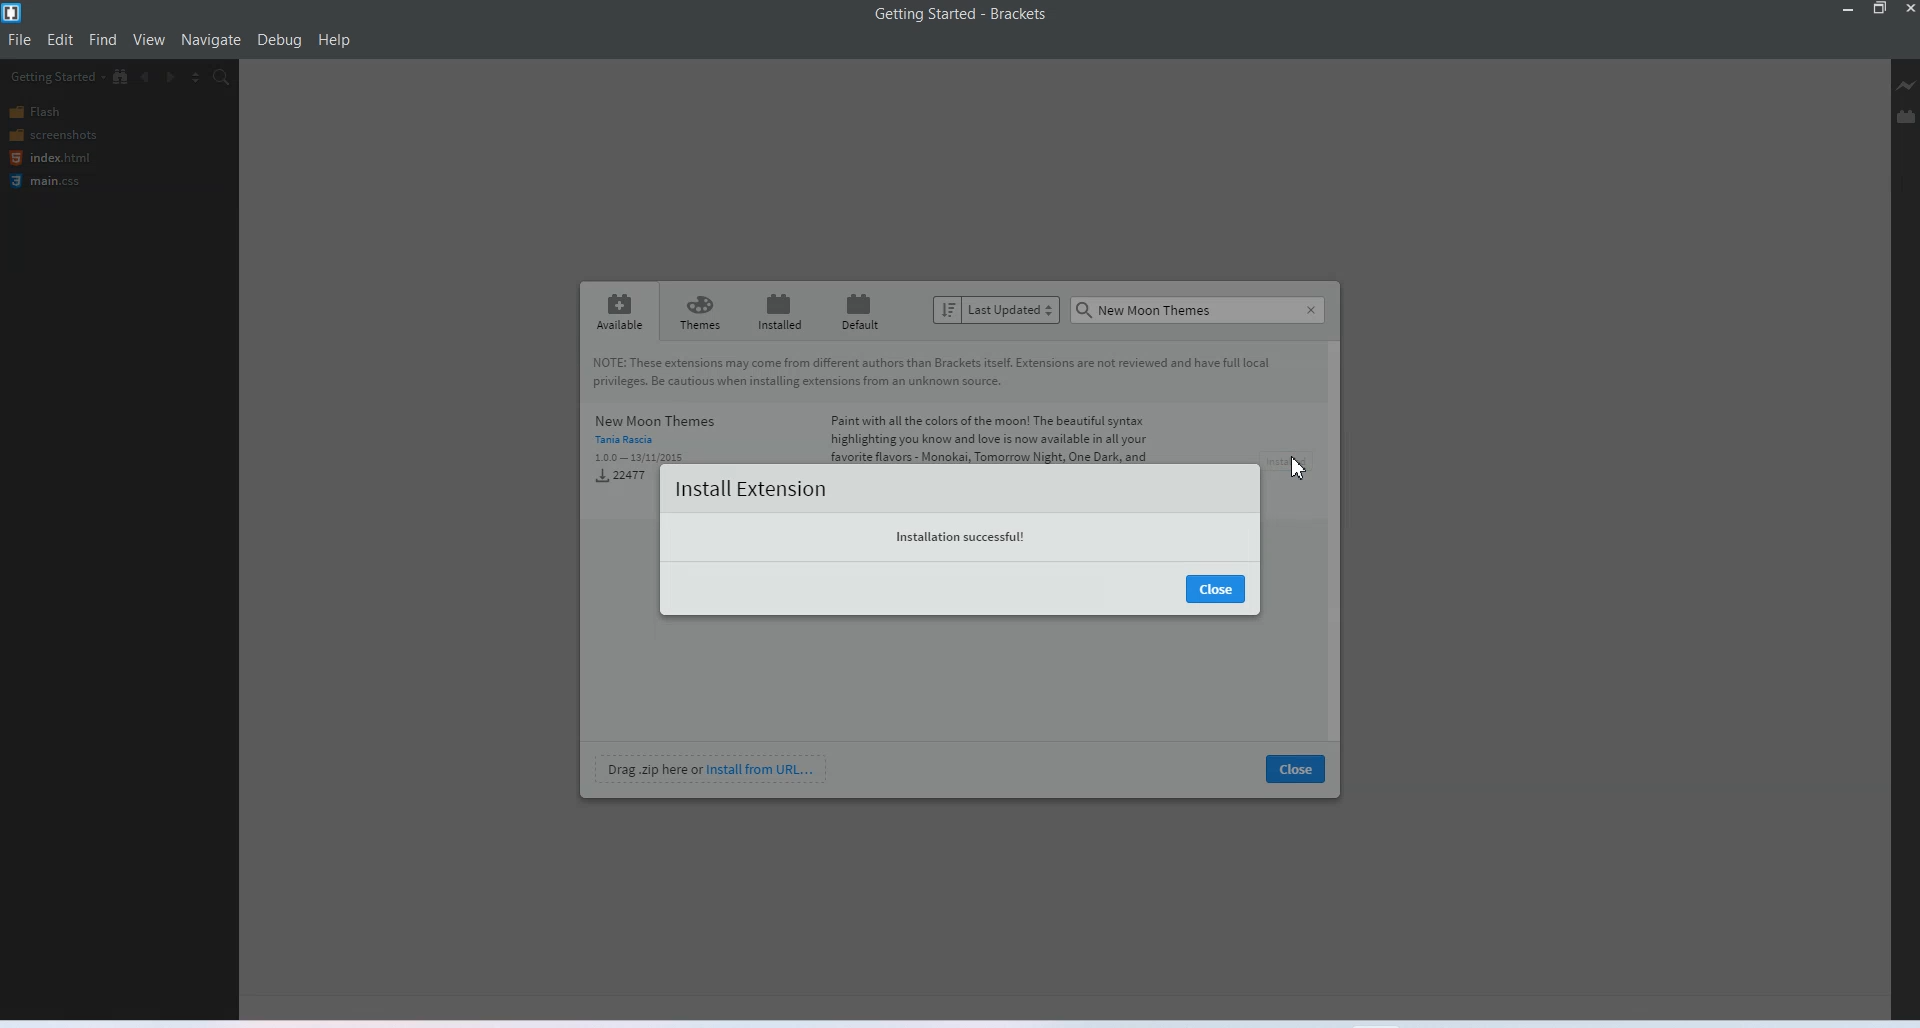 The height and width of the screenshot is (1028, 1920). I want to click on Installation successful!, so click(961, 534).